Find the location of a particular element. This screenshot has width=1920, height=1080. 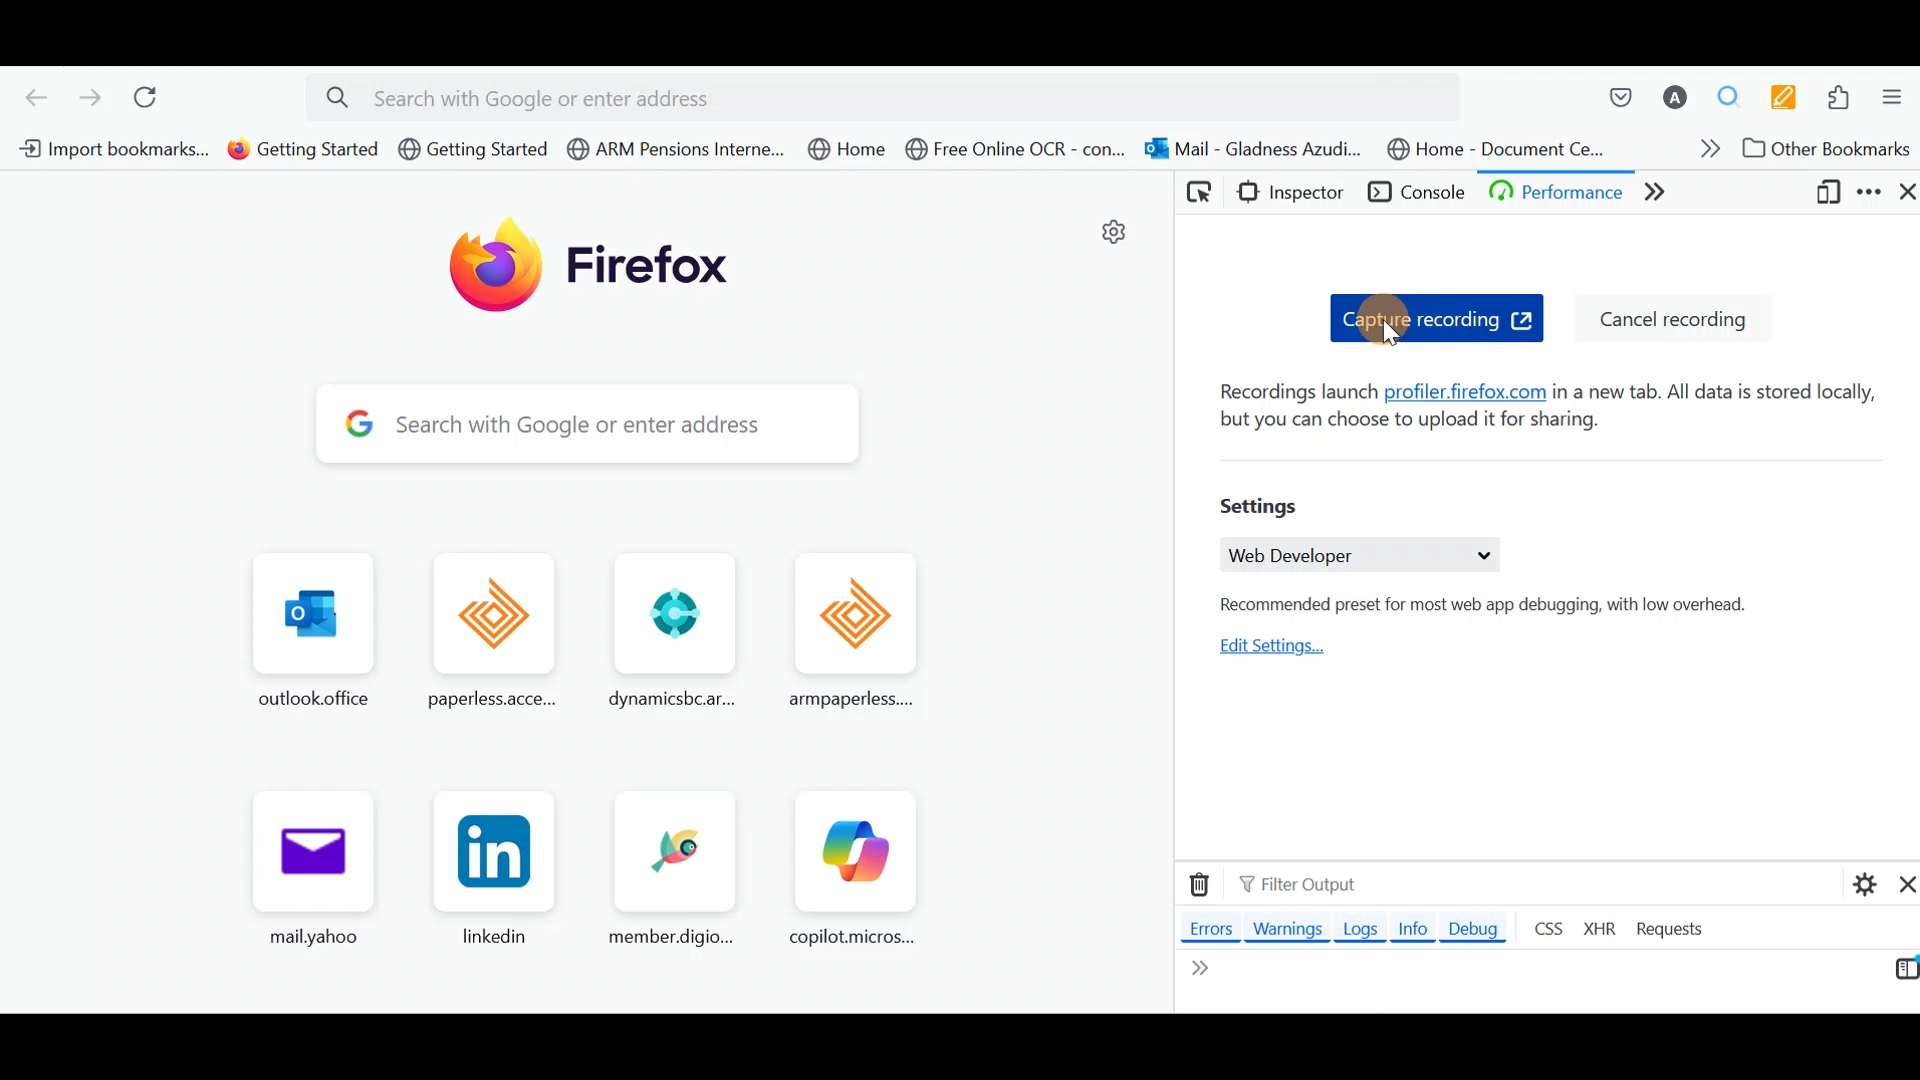

Console is located at coordinates (1419, 193).